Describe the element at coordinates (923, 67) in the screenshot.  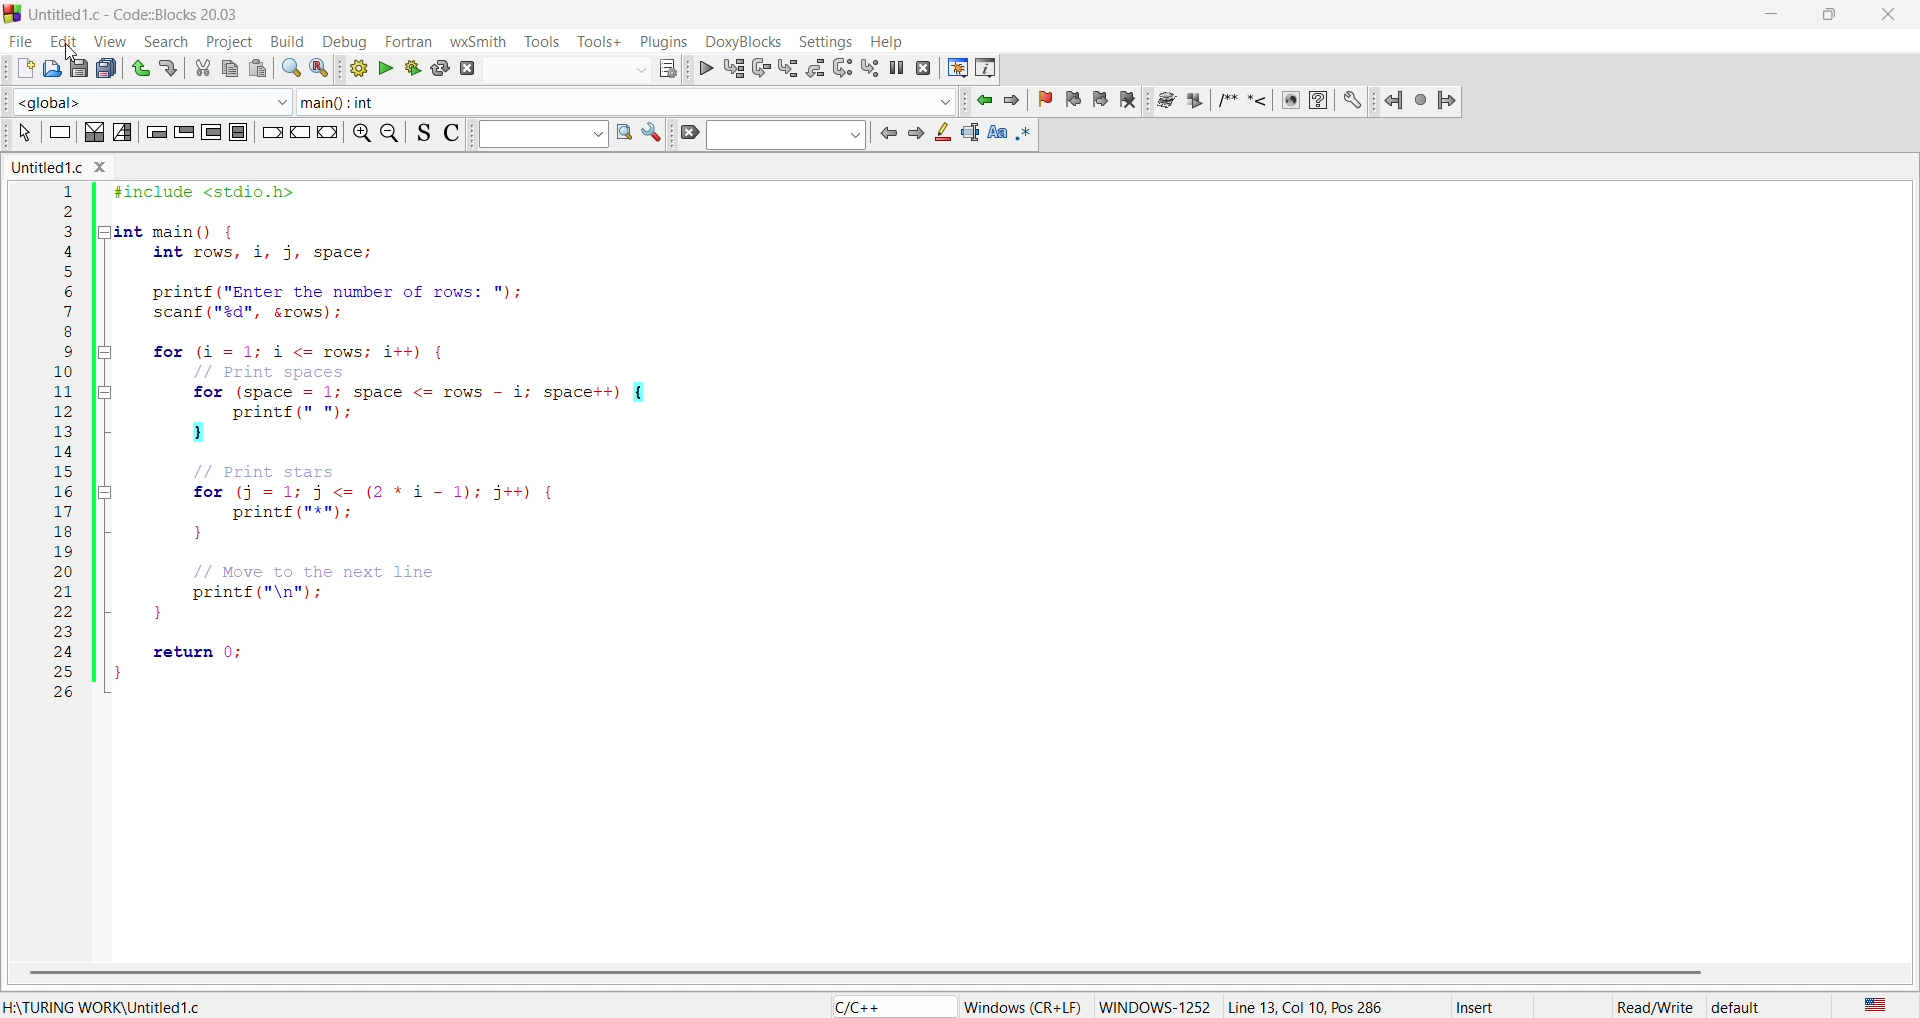
I see `stop debugging` at that location.